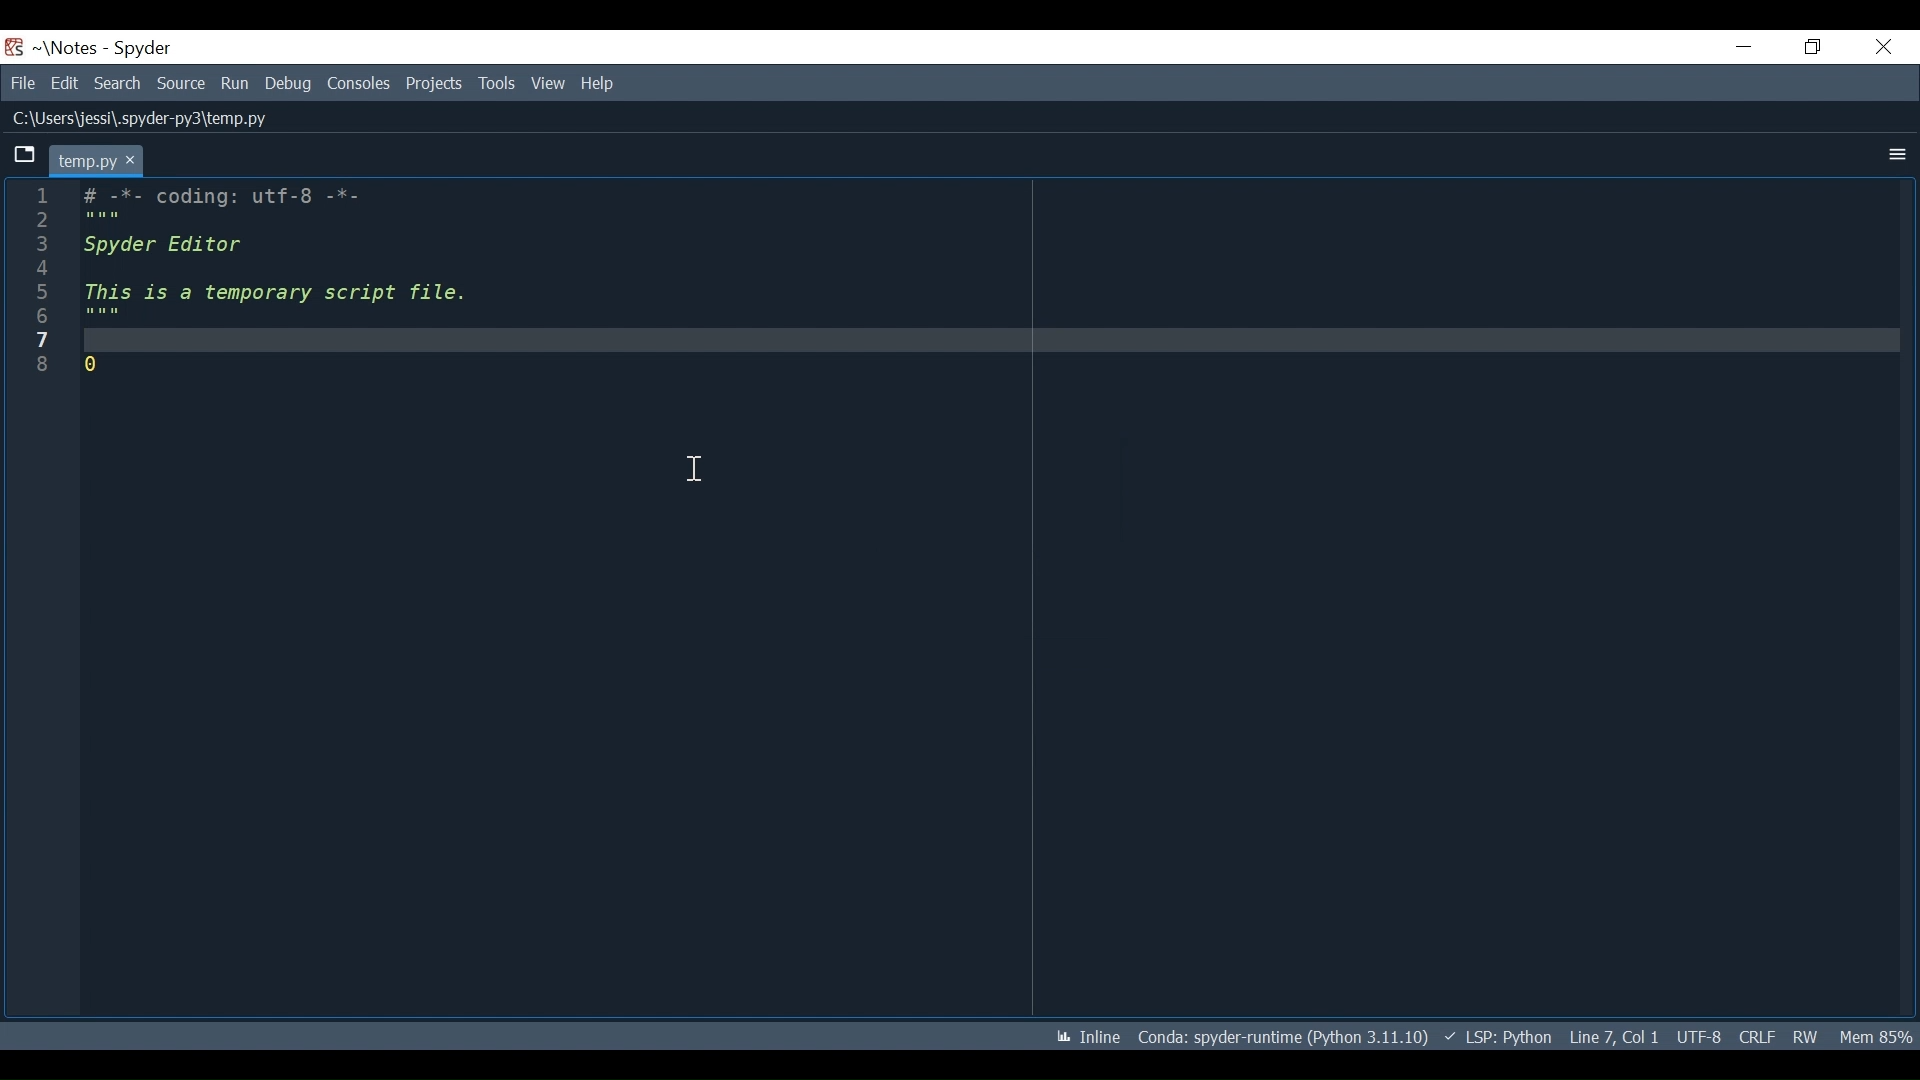 The height and width of the screenshot is (1080, 1920). Describe the element at coordinates (434, 83) in the screenshot. I see `Projects` at that location.